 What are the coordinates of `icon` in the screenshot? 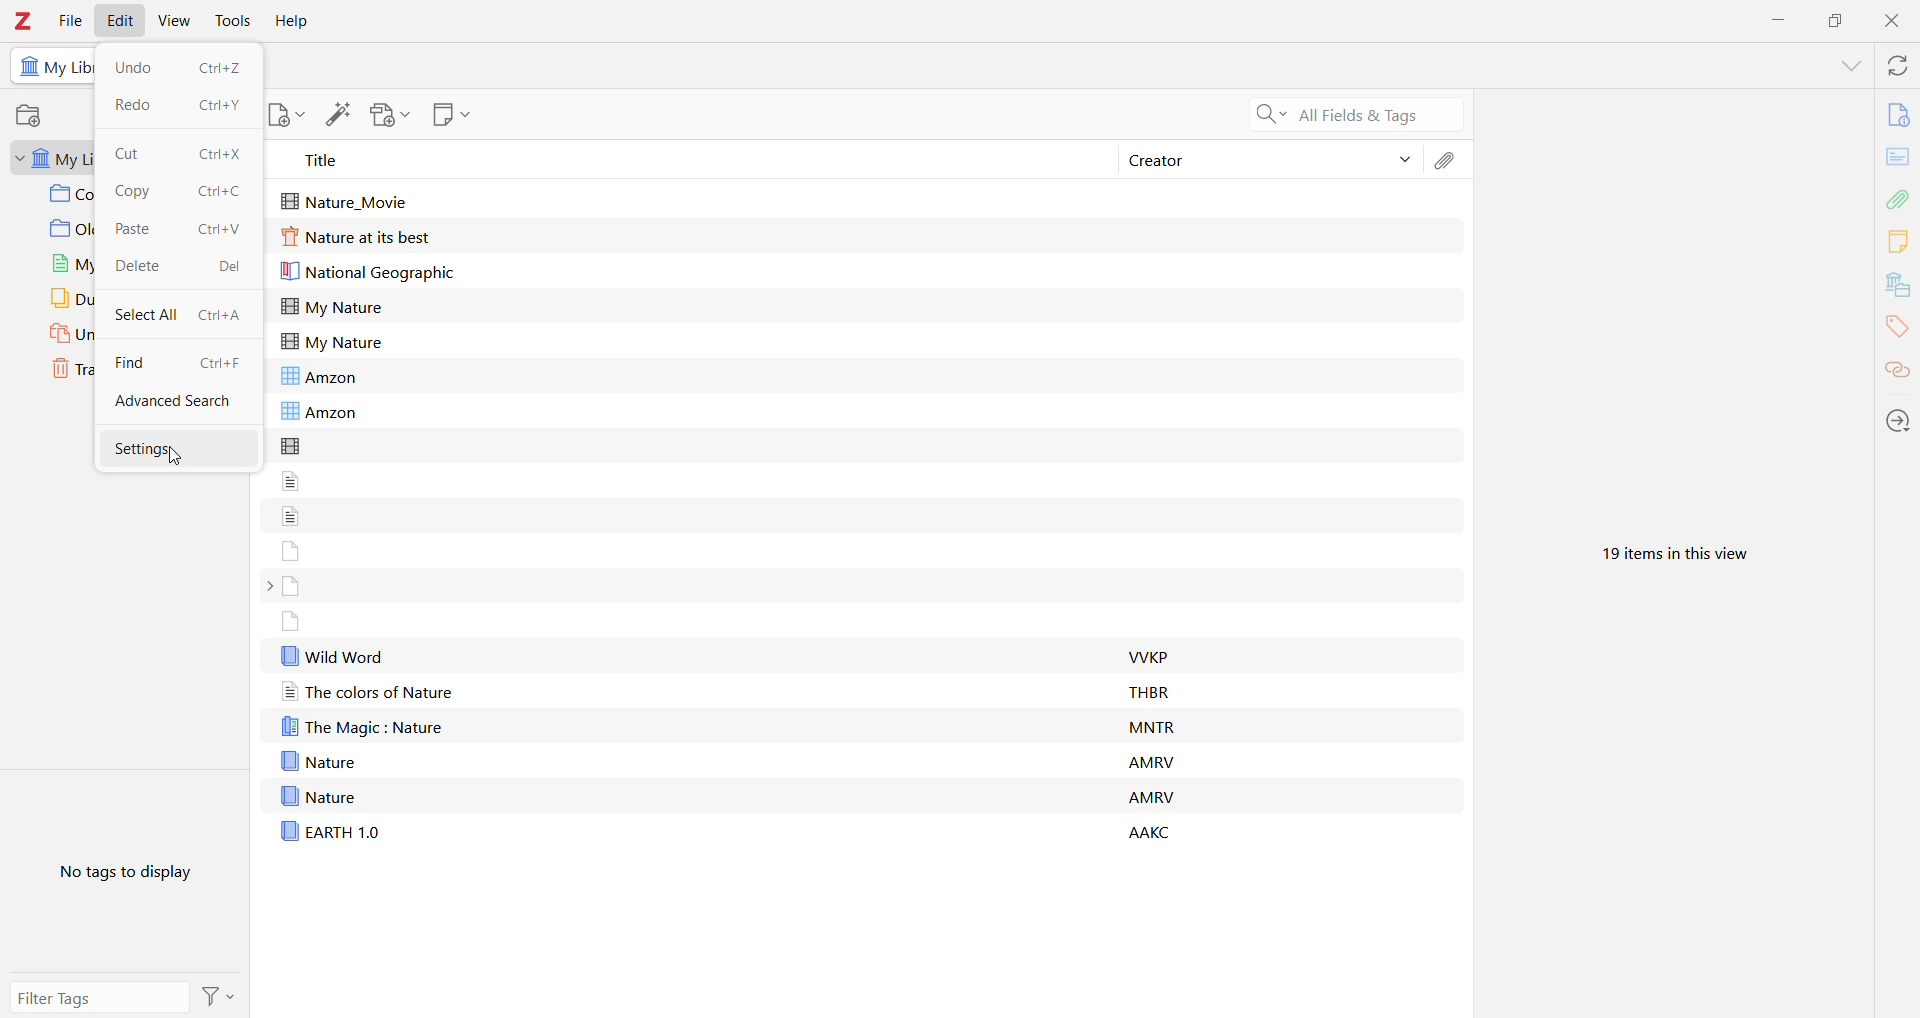 It's located at (27, 67).